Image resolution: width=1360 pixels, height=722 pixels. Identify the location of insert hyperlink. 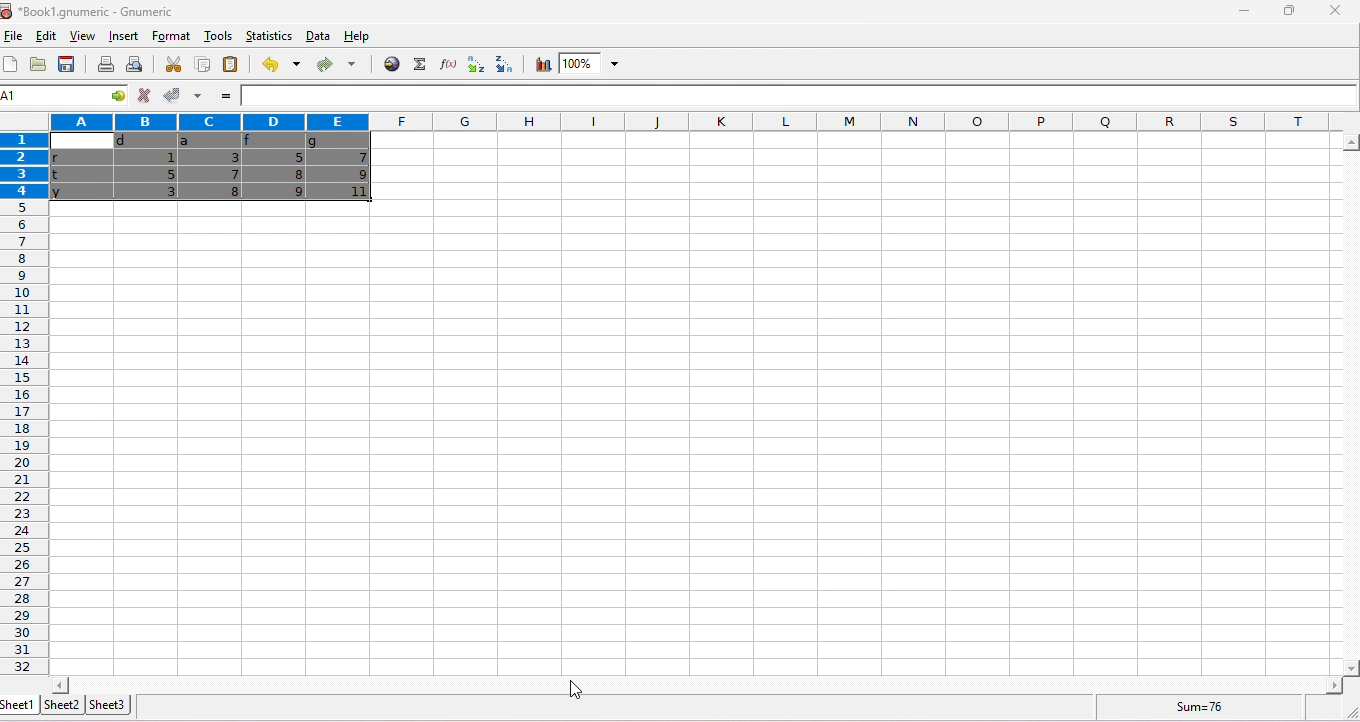
(392, 63).